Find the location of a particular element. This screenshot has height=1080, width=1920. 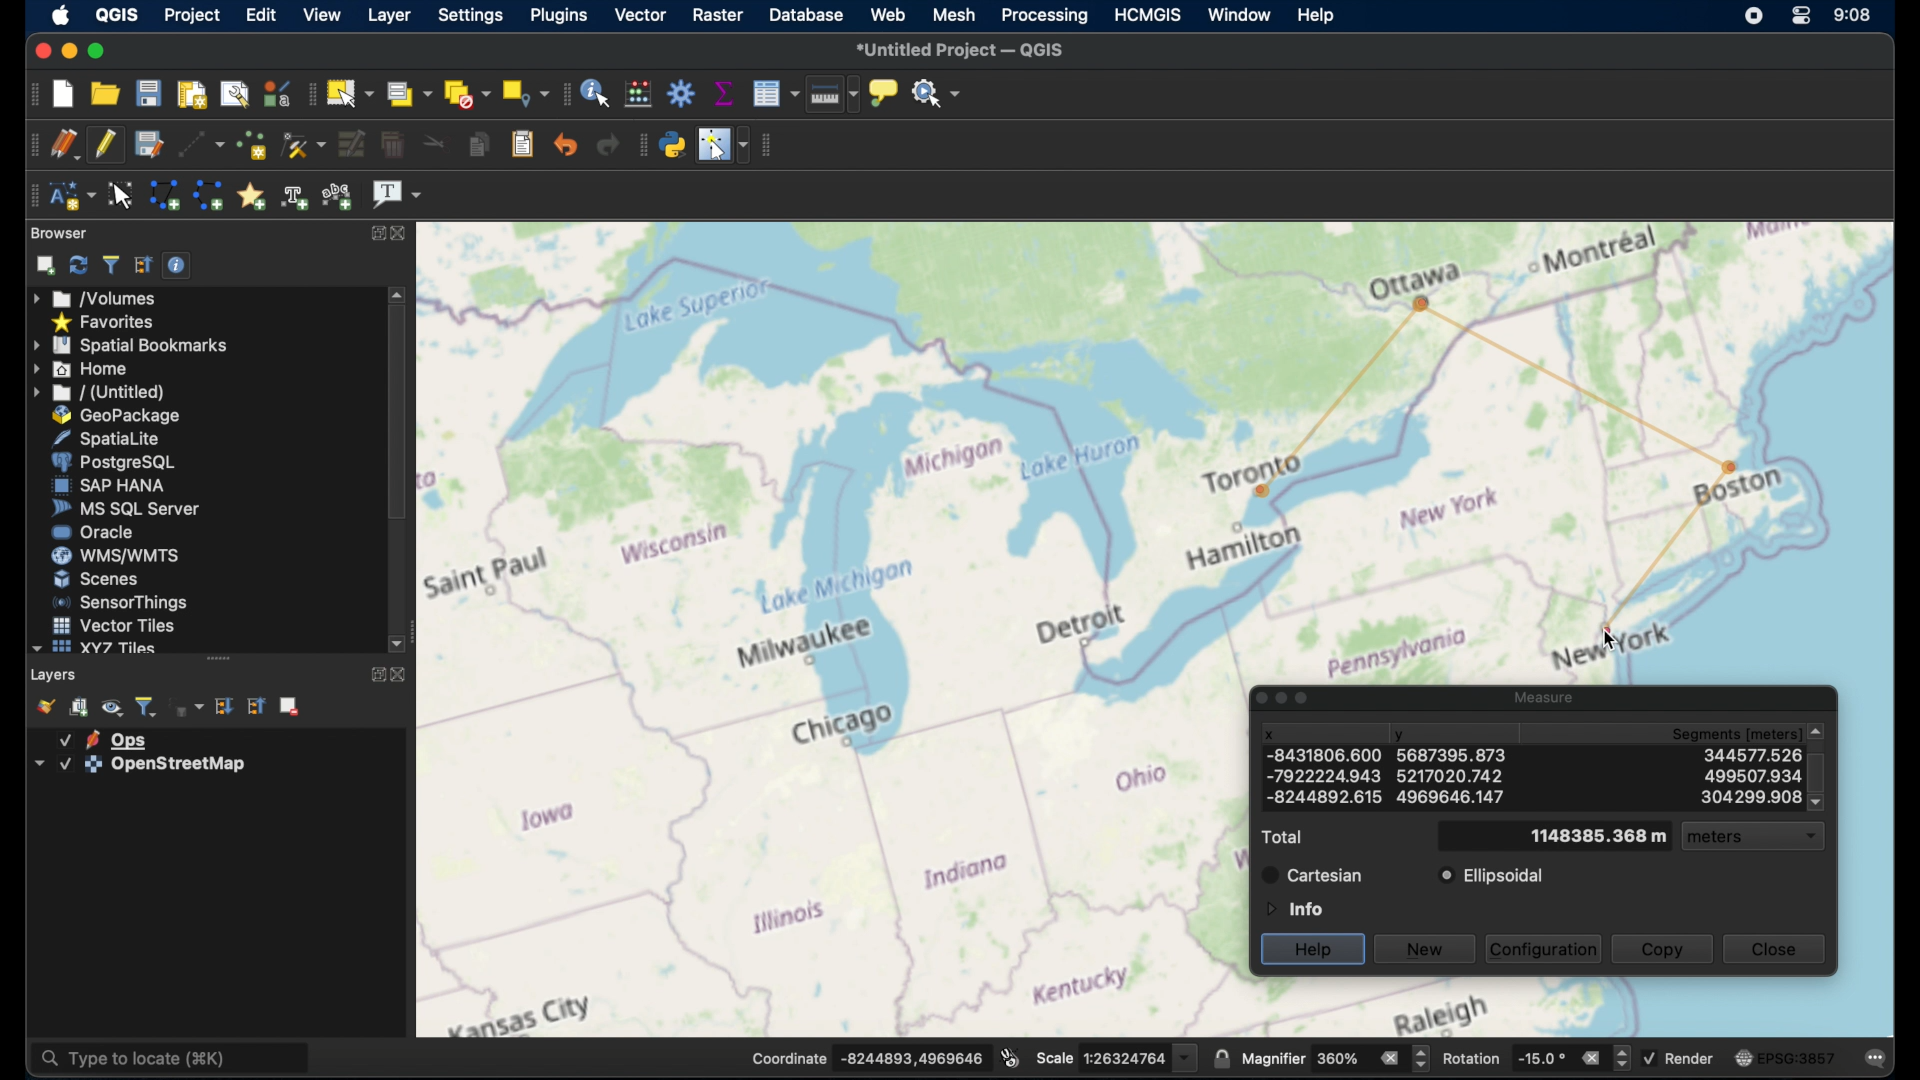

text annotation along line is located at coordinates (340, 195).